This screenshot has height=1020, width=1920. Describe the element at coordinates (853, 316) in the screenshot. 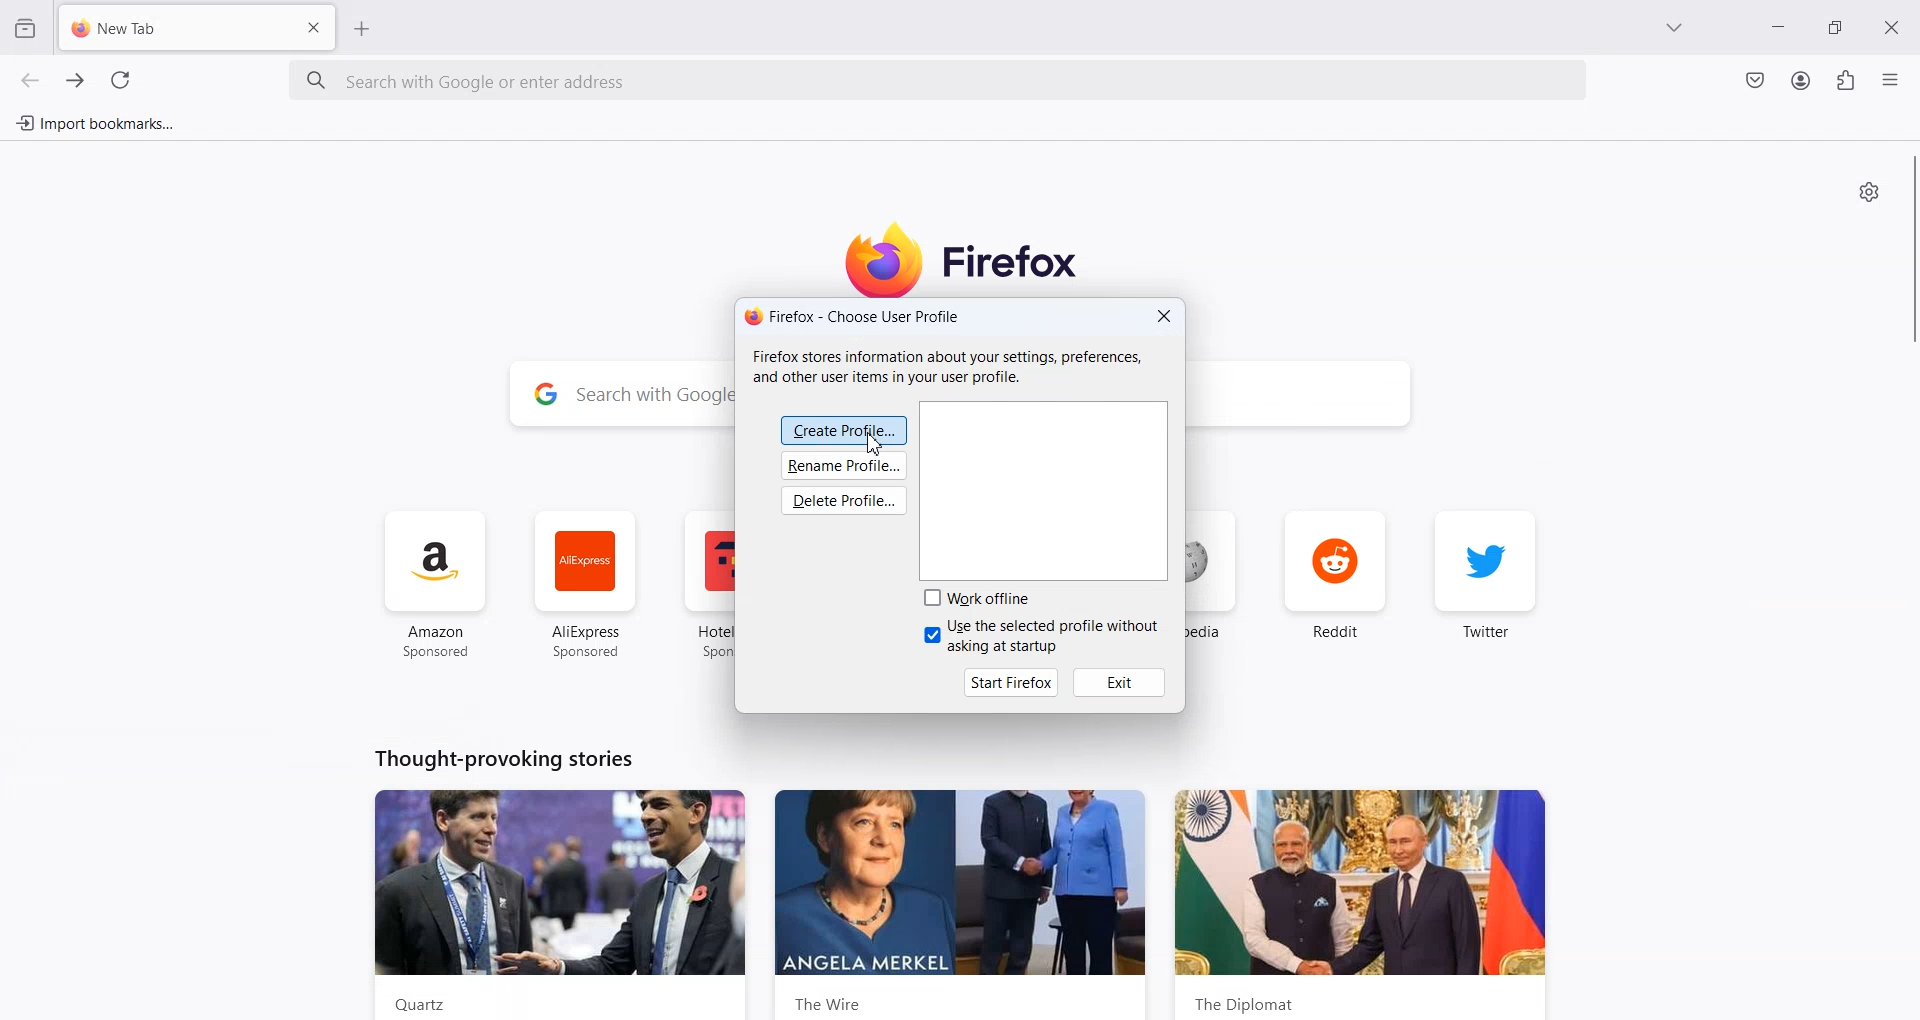

I see `Firefox - Choose User Profile` at that location.